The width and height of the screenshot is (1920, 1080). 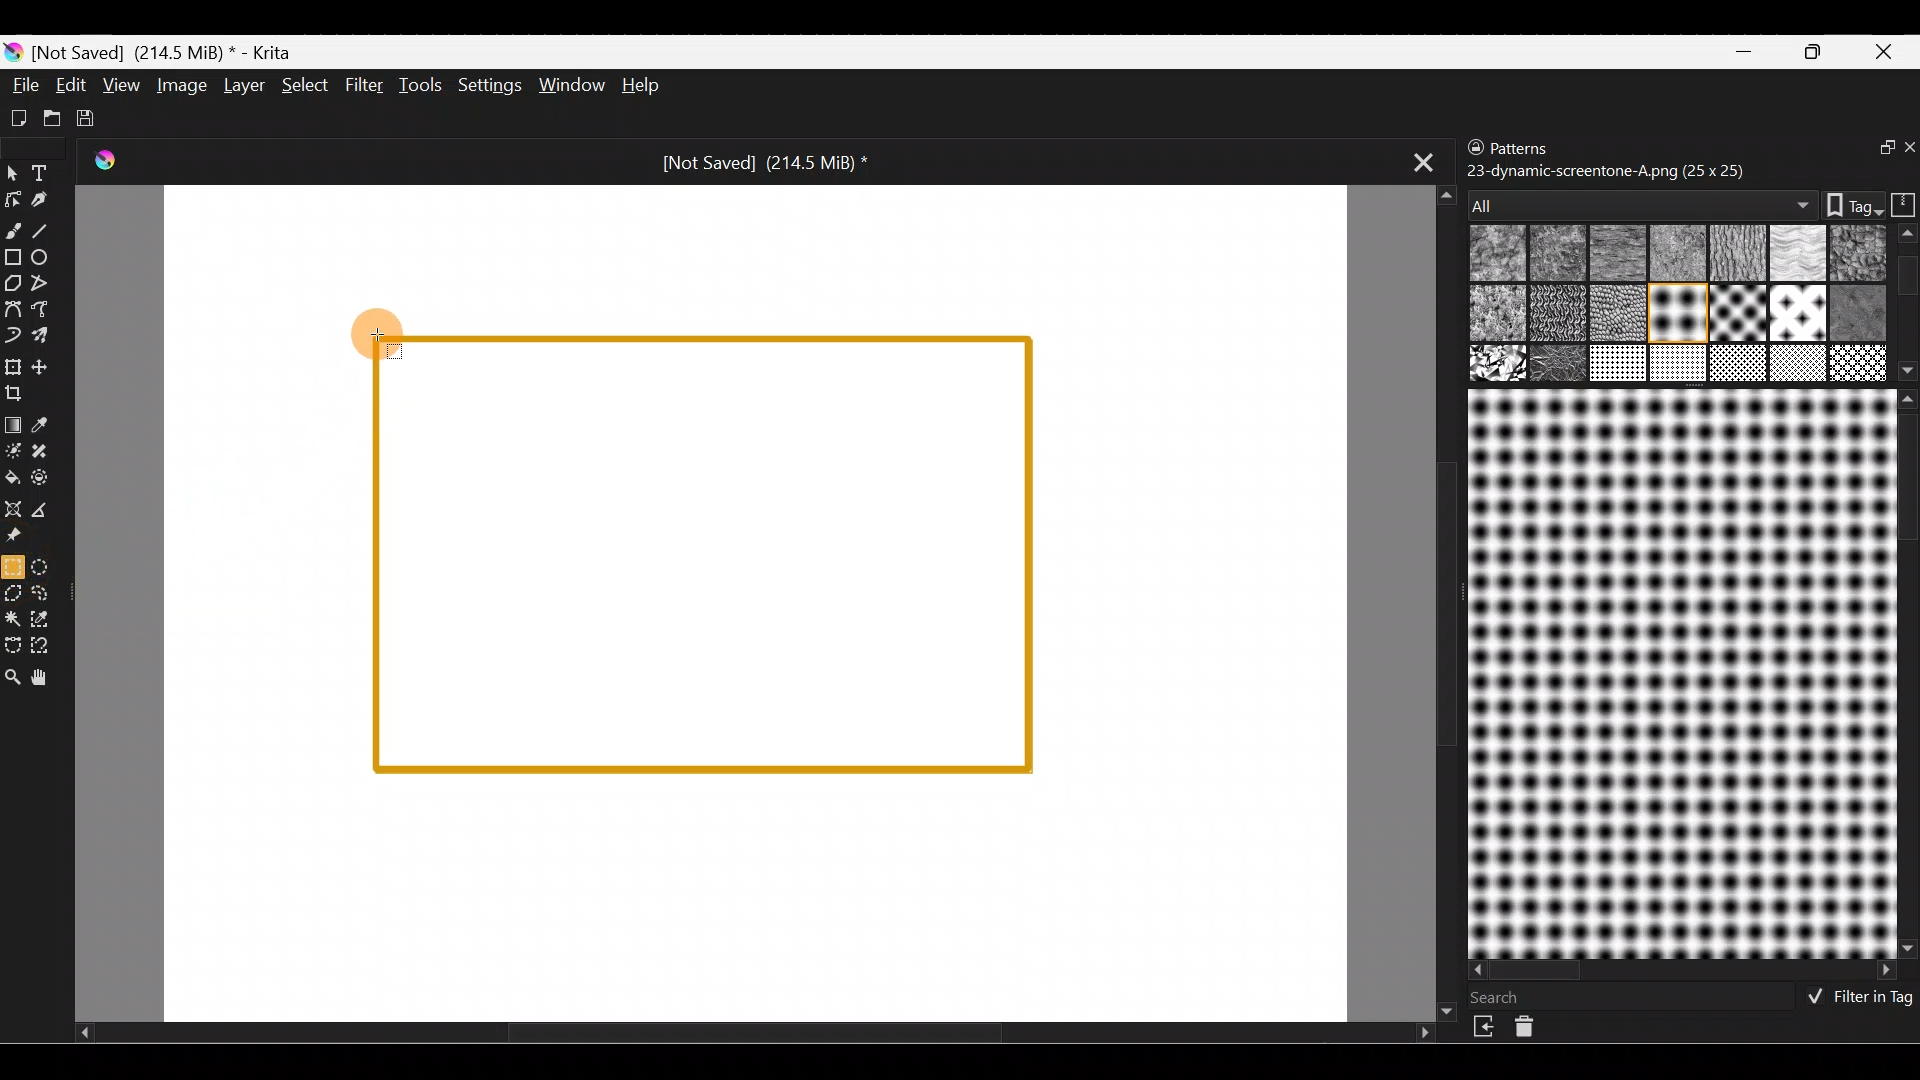 What do you see at coordinates (121, 83) in the screenshot?
I see `View` at bounding box center [121, 83].